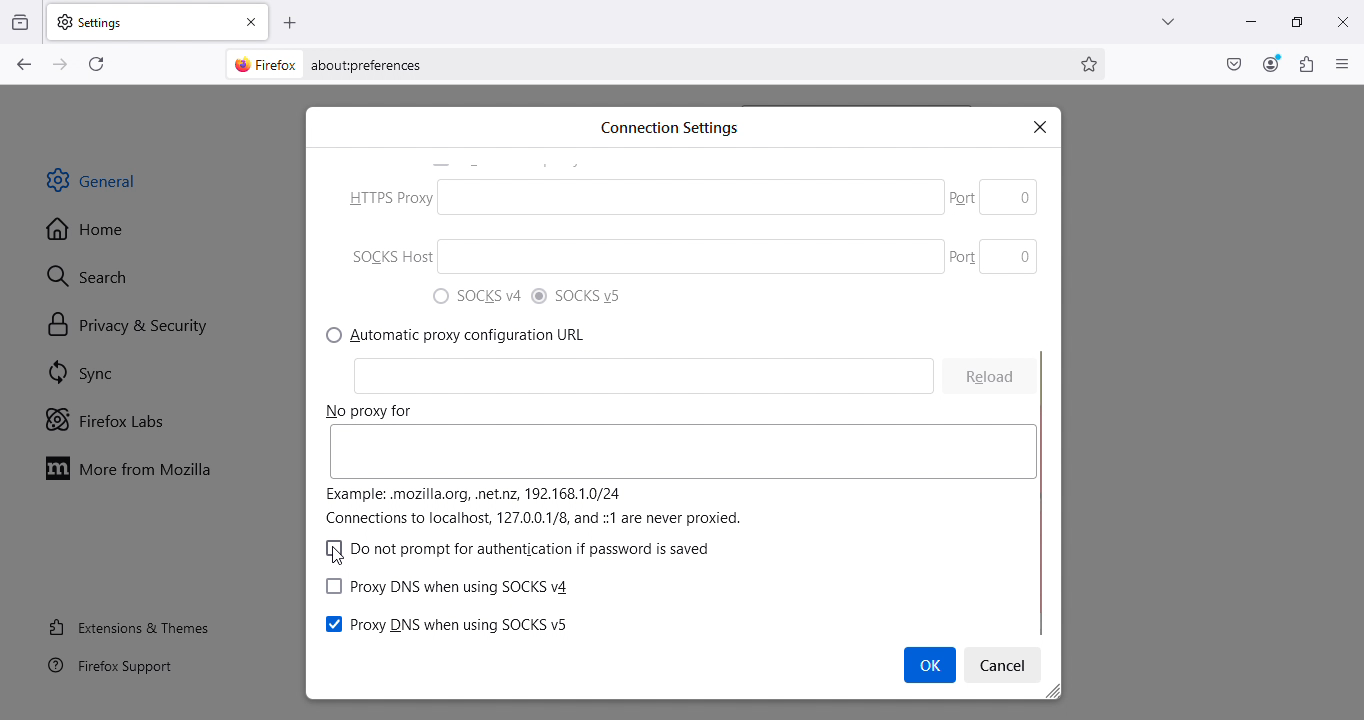 This screenshot has width=1364, height=720. Describe the element at coordinates (990, 196) in the screenshot. I see `` at that location.